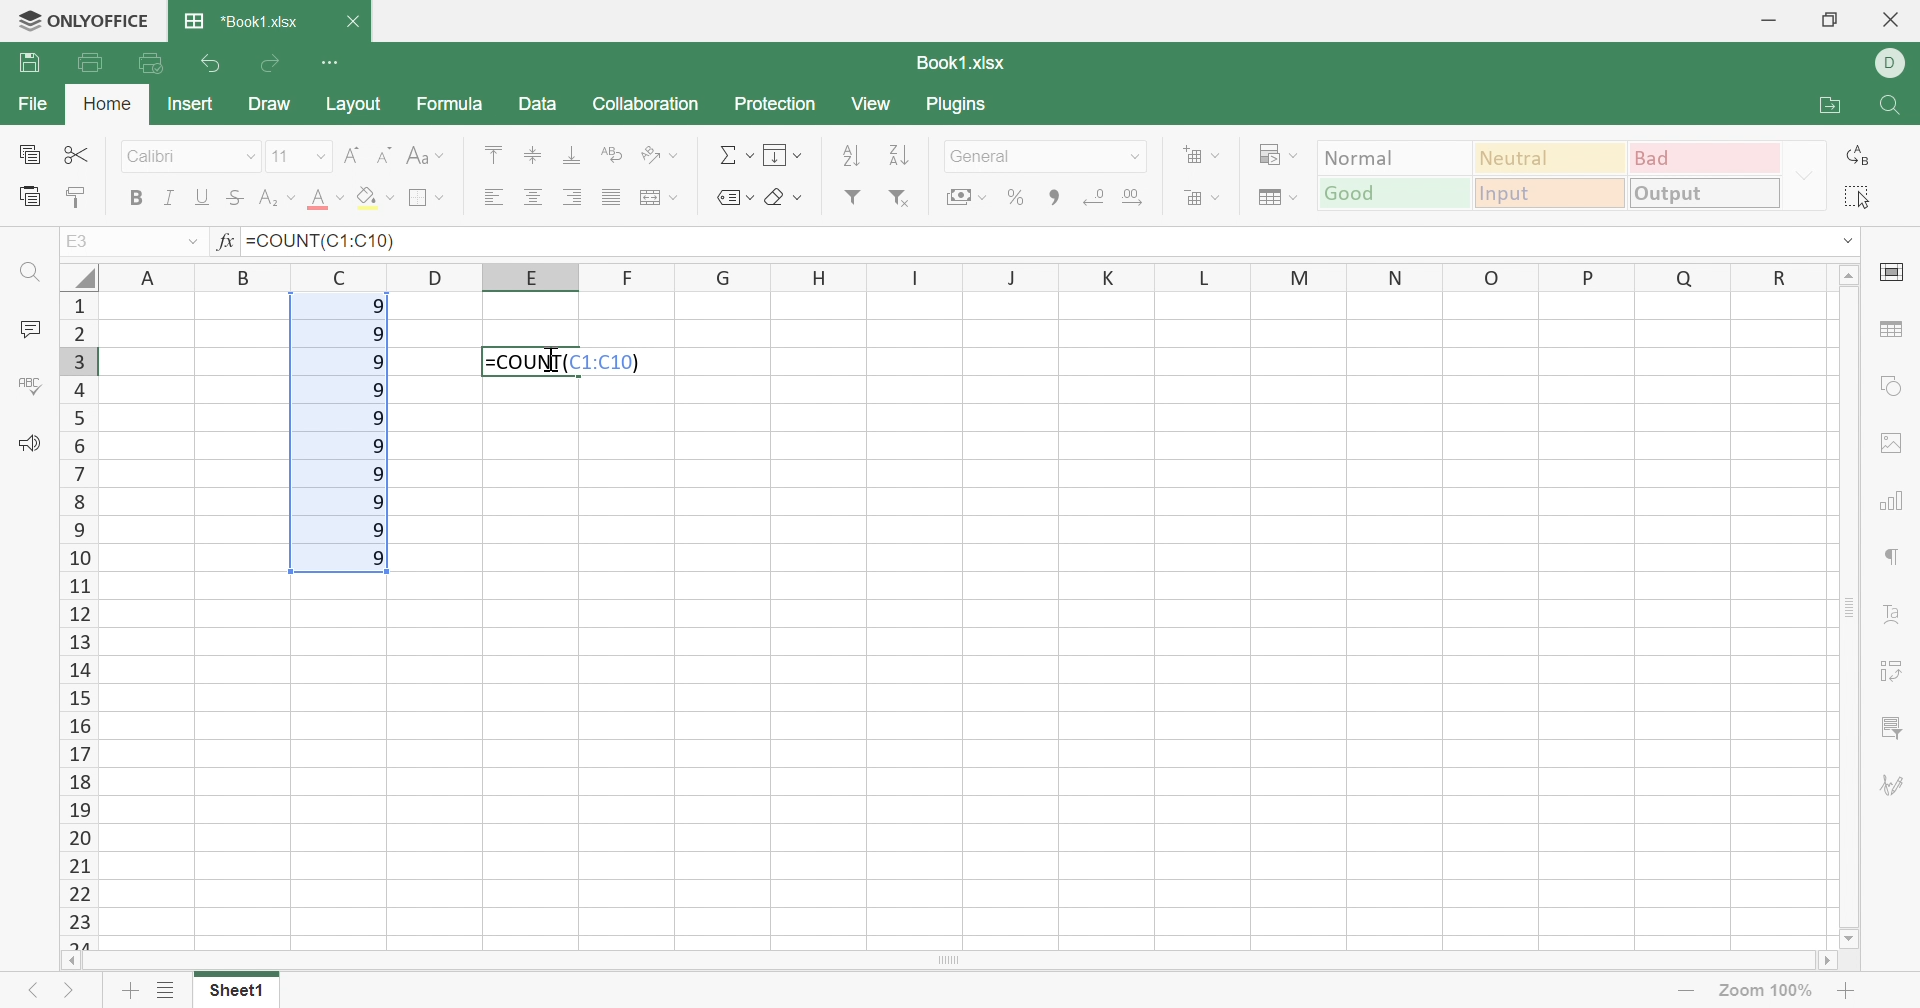 The image size is (1920, 1008). I want to click on Input, so click(1547, 194).